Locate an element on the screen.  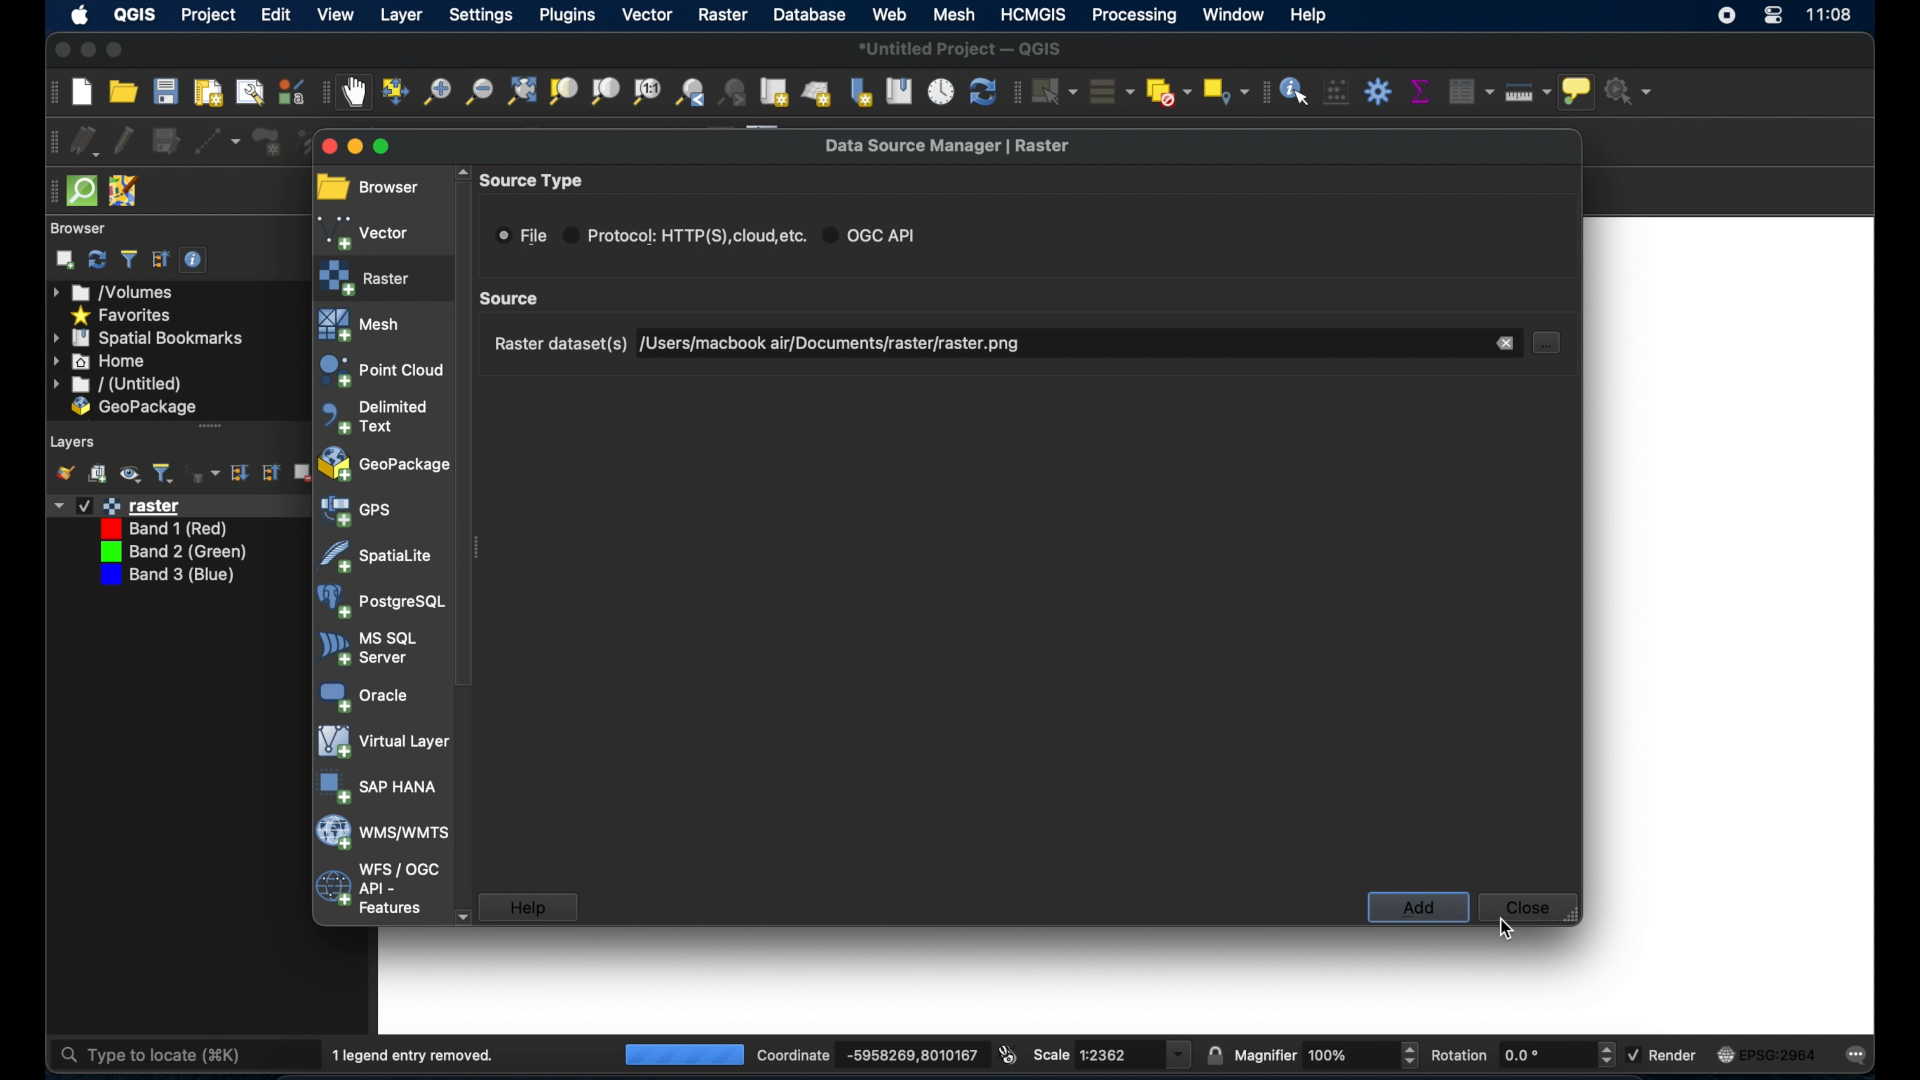
add is located at coordinates (1415, 907).